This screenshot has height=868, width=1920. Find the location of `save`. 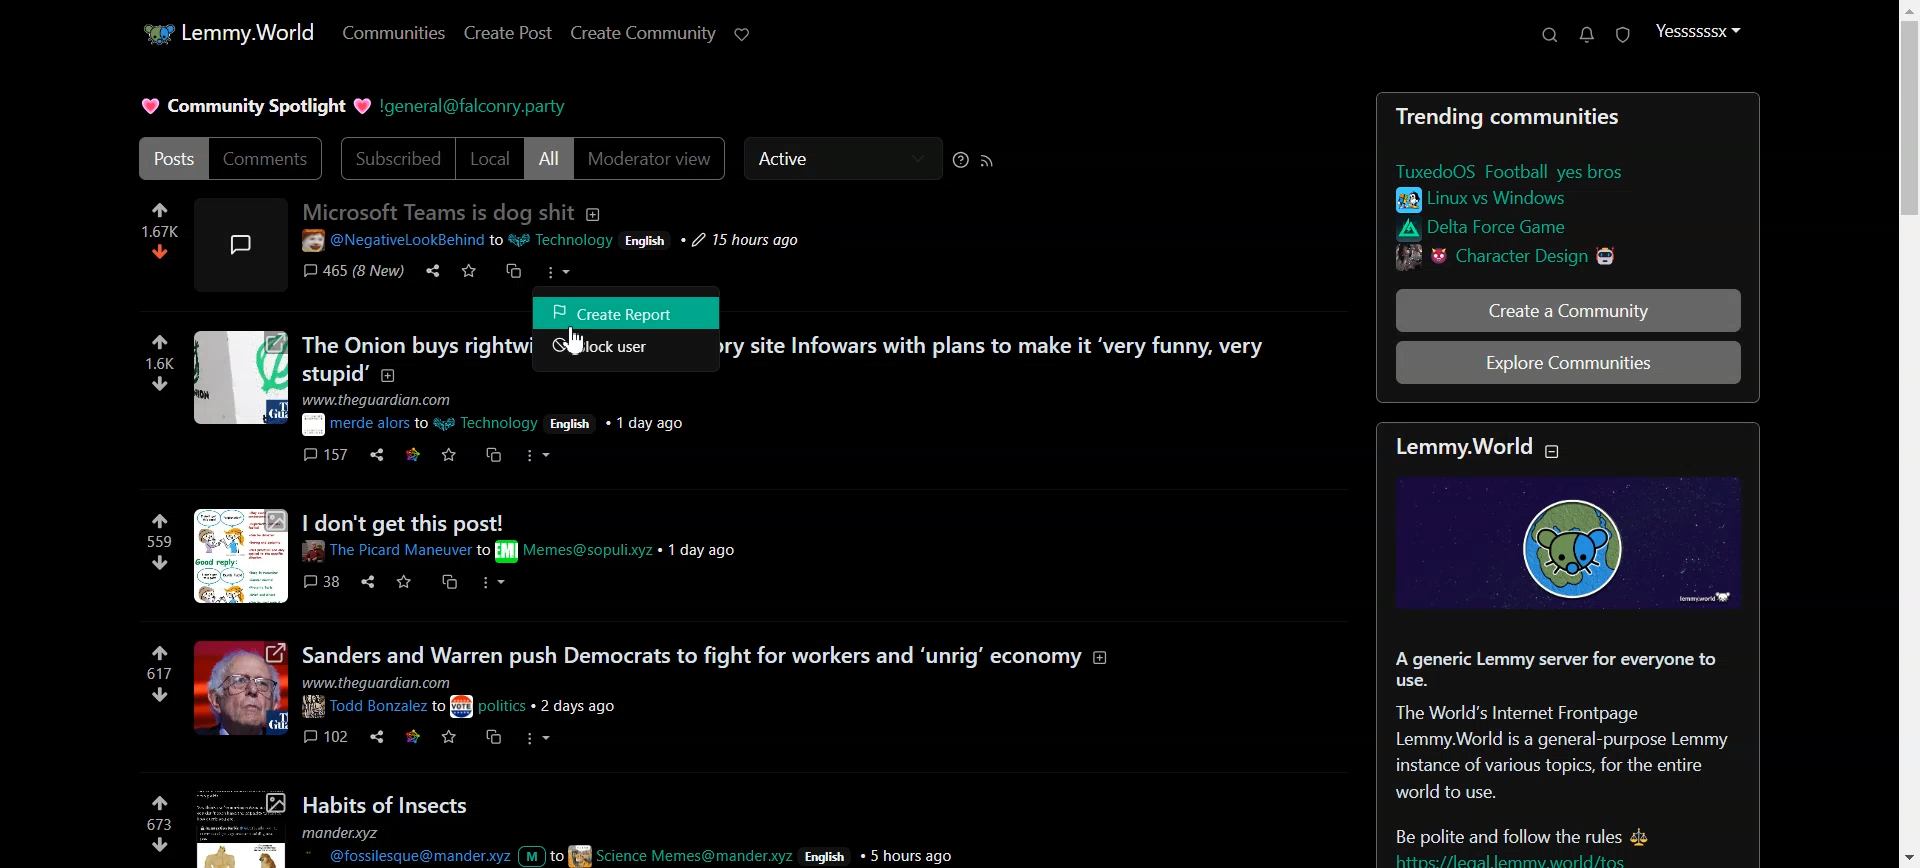

save is located at coordinates (472, 274).